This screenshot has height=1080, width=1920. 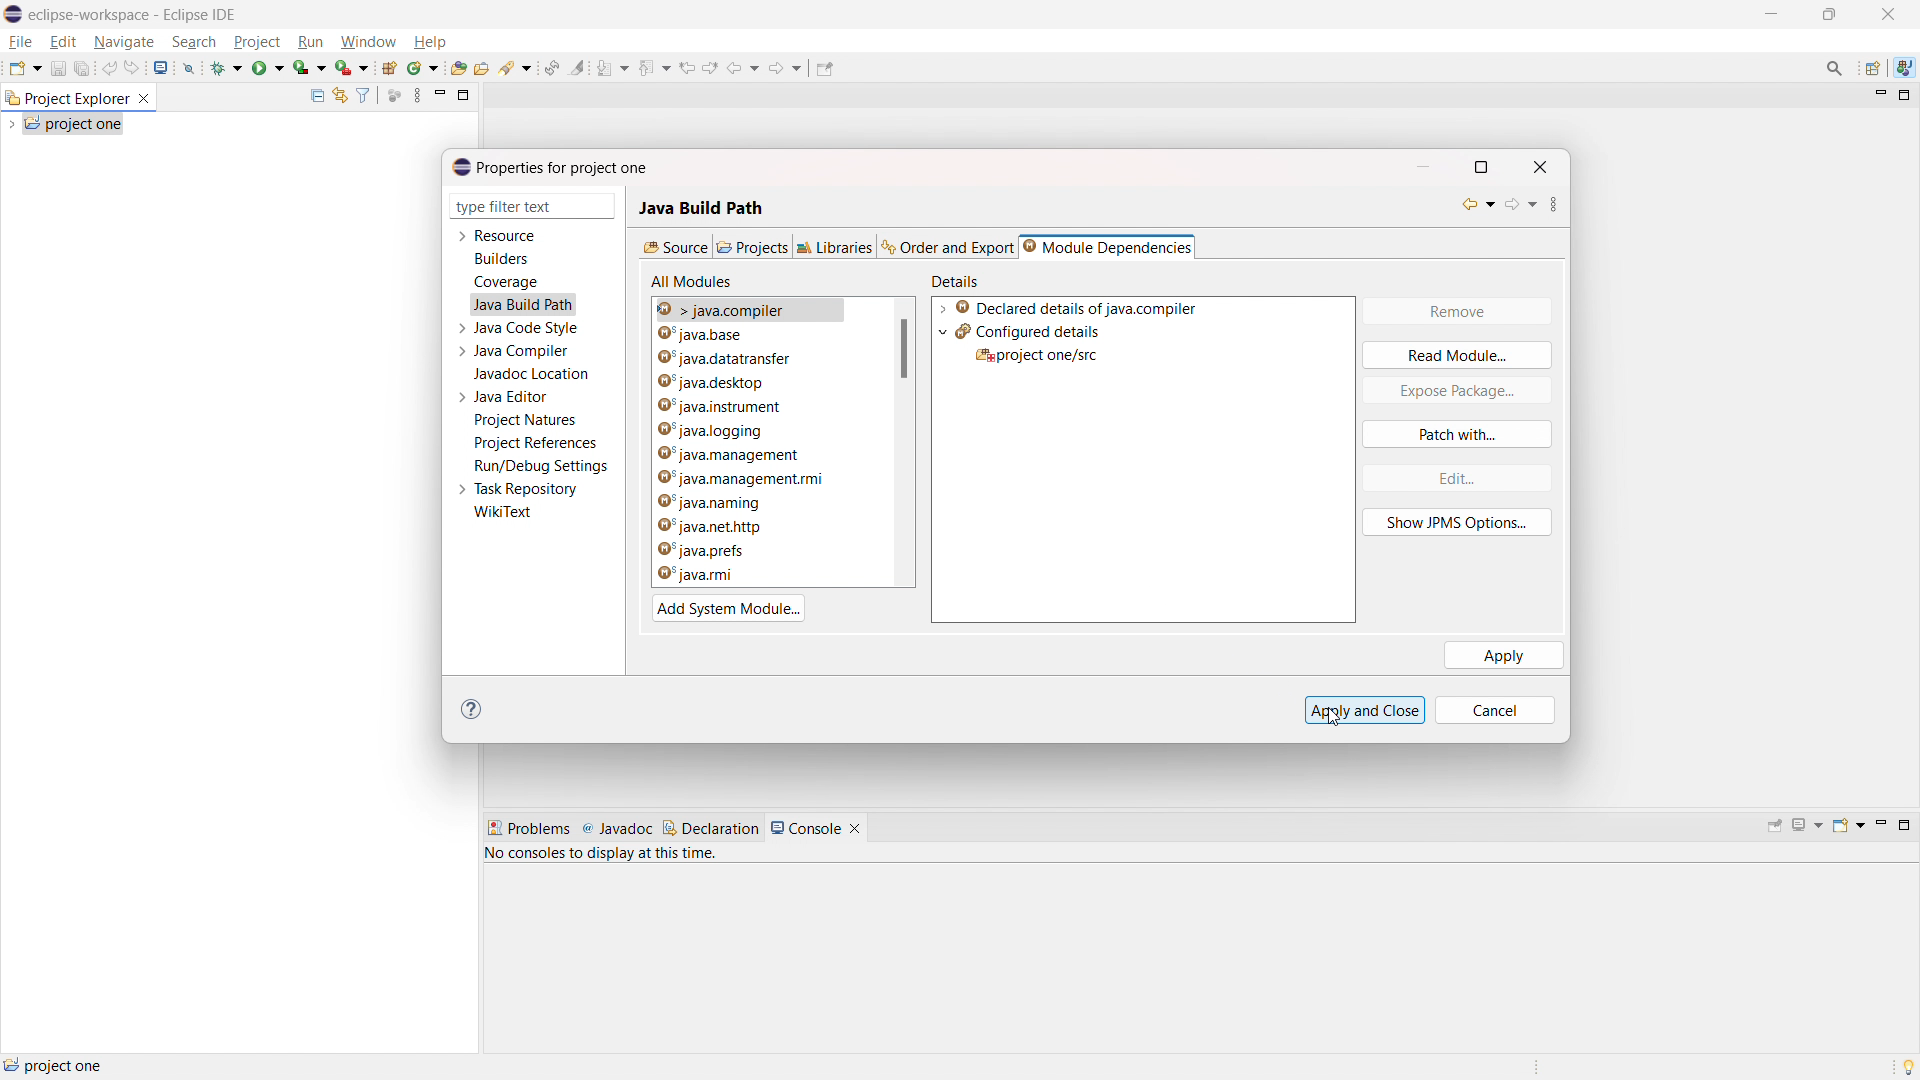 What do you see at coordinates (1775, 827) in the screenshot?
I see `pin console` at bounding box center [1775, 827].